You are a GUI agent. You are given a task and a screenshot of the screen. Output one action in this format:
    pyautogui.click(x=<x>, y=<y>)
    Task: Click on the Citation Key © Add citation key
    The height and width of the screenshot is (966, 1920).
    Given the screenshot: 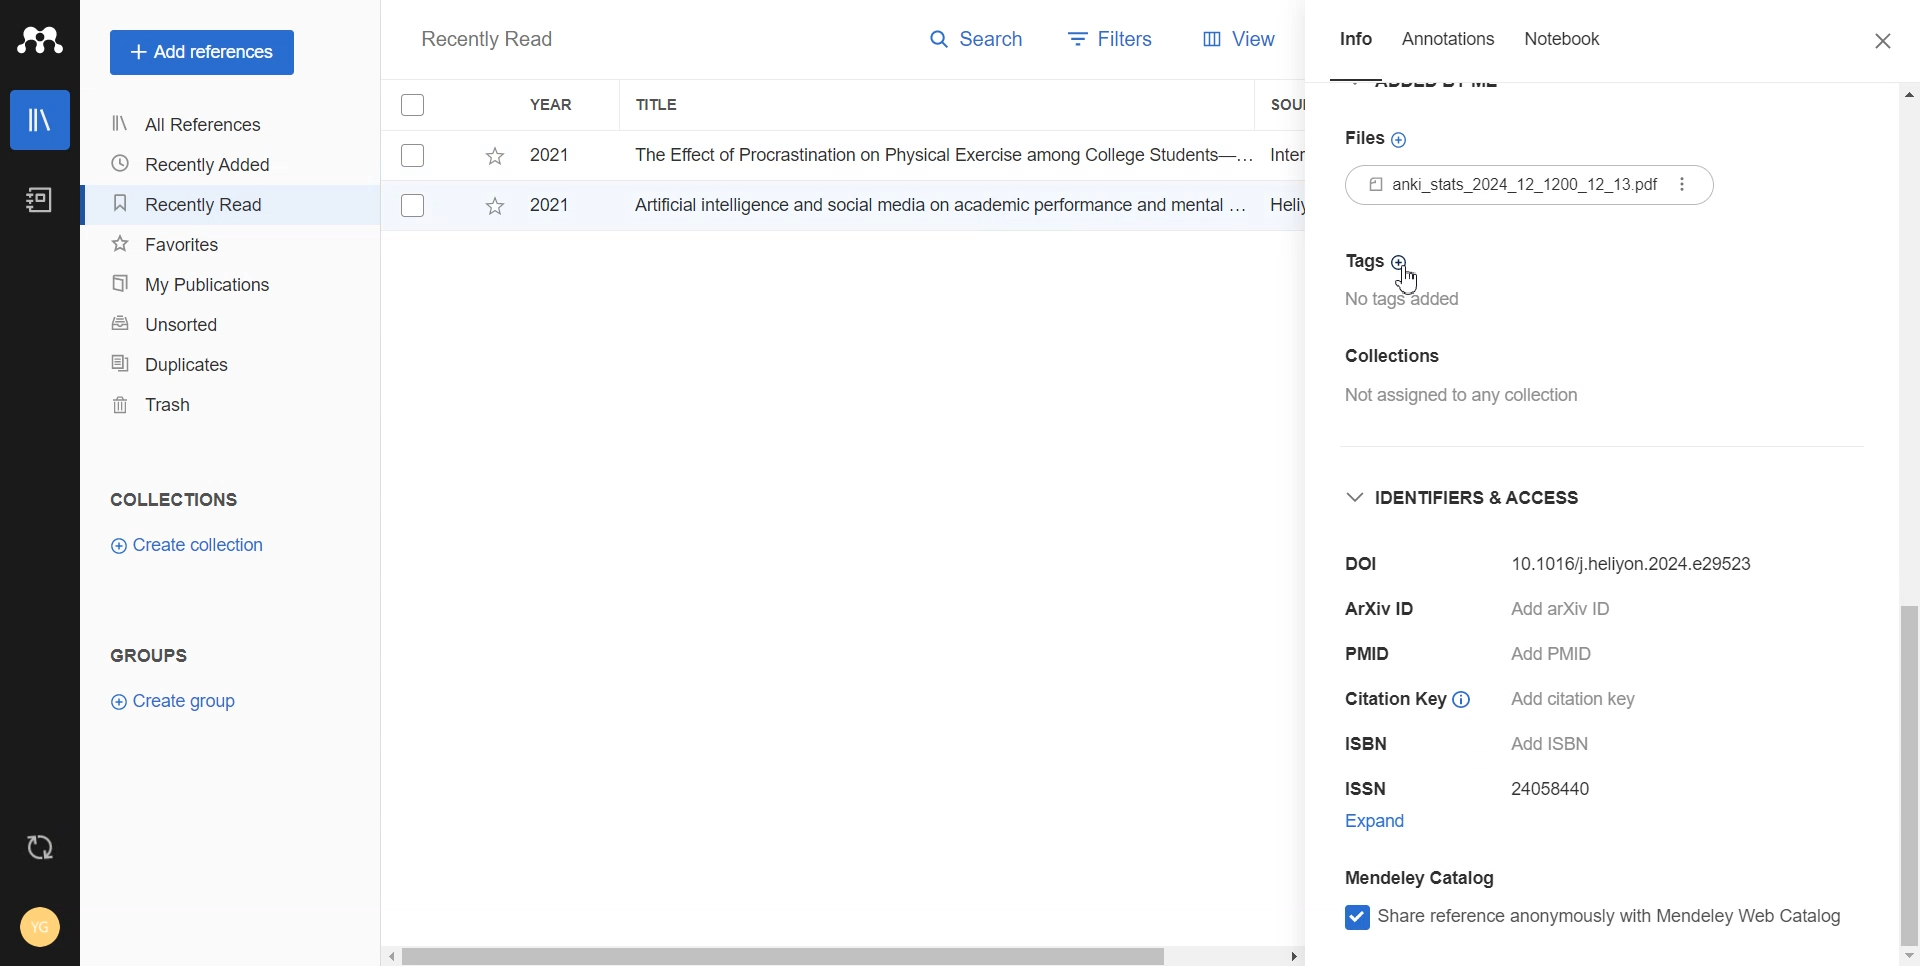 What is the action you would take?
    pyautogui.click(x=1495, y=705)
    